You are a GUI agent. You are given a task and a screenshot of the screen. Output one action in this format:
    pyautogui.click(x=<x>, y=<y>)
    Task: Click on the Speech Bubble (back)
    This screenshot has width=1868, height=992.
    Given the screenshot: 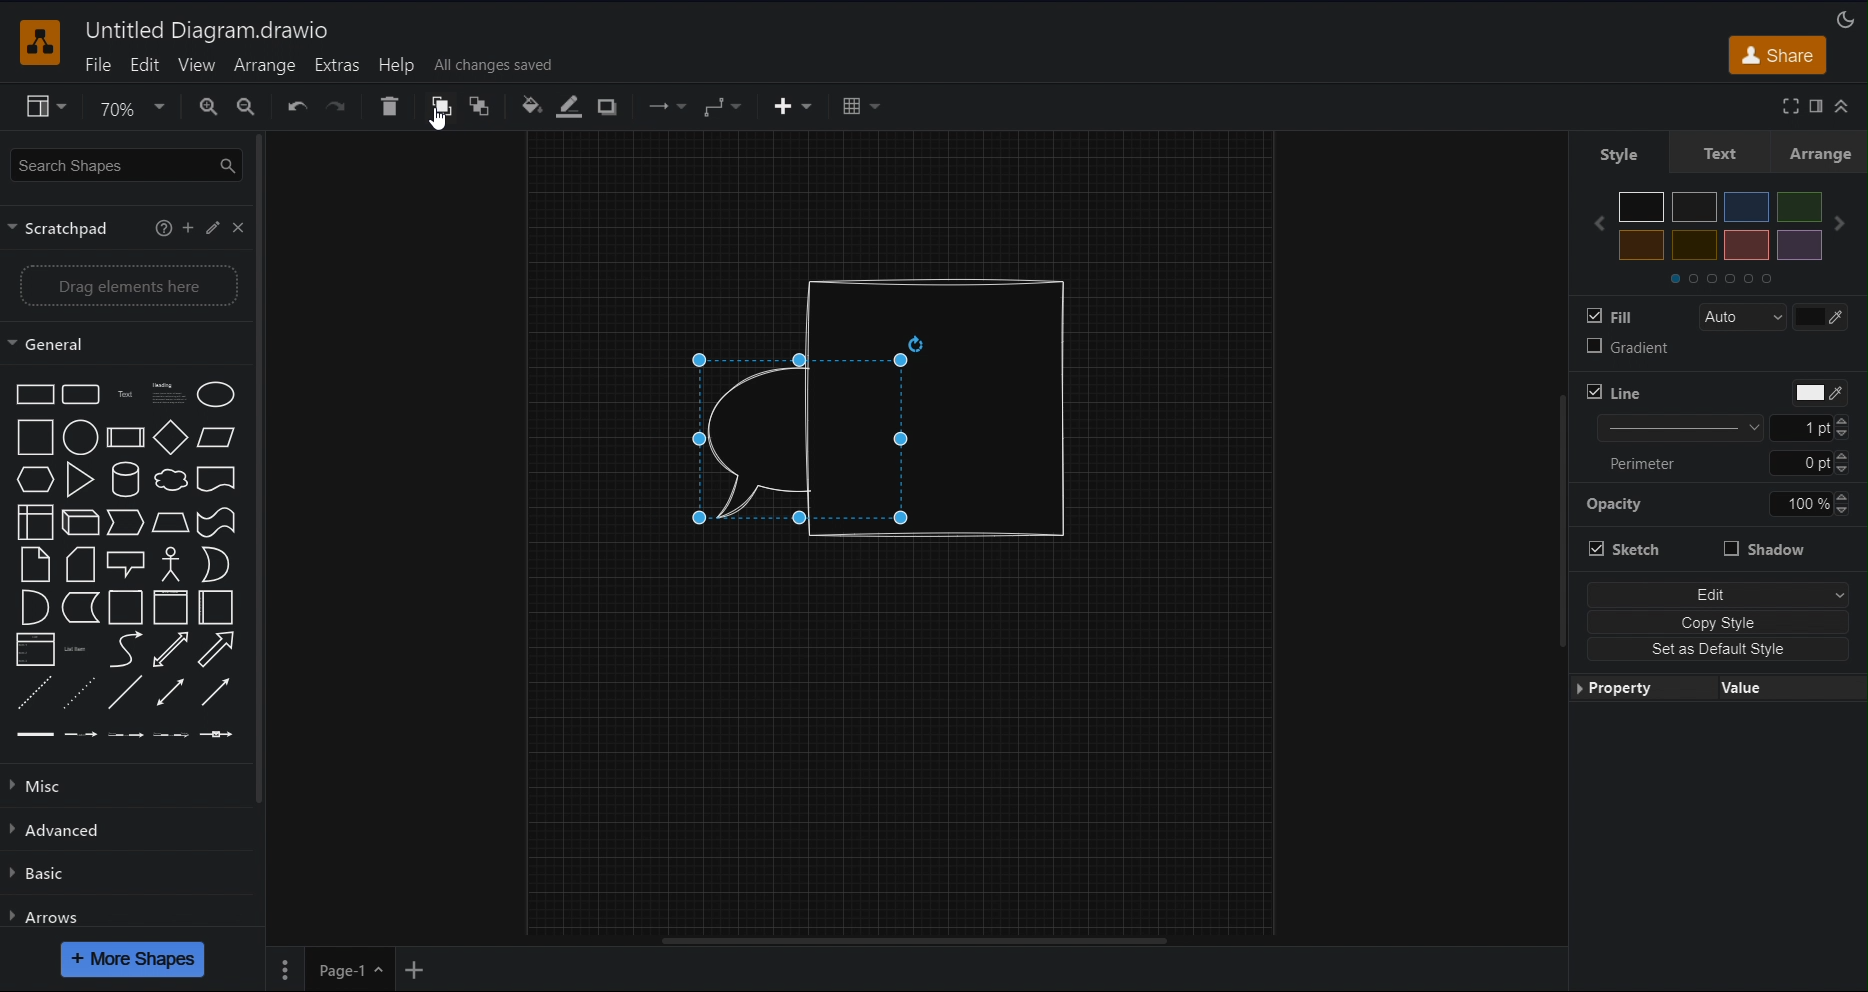 What is the action you would take?
    pyautogui.click(x=752, y=439)
    